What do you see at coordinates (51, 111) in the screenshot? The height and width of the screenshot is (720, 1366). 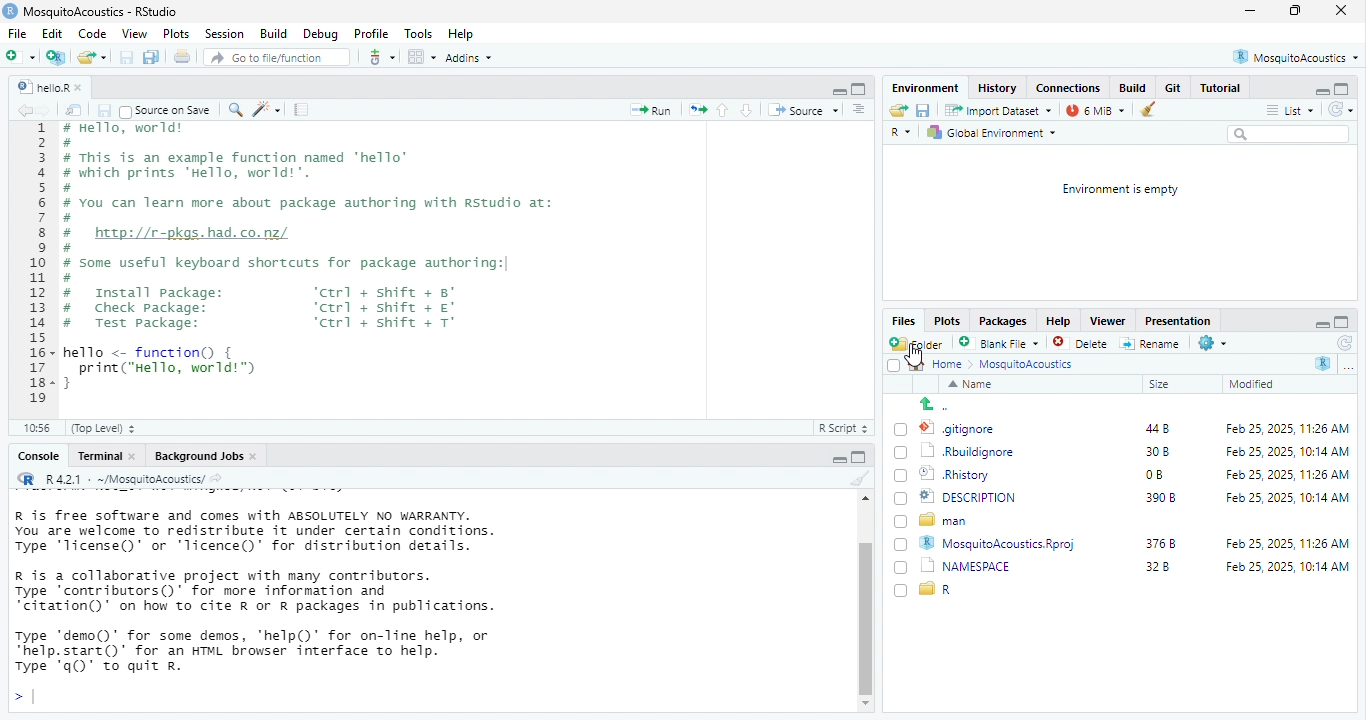 I see `go forward to the next source location` at bounding box center [51, 111].